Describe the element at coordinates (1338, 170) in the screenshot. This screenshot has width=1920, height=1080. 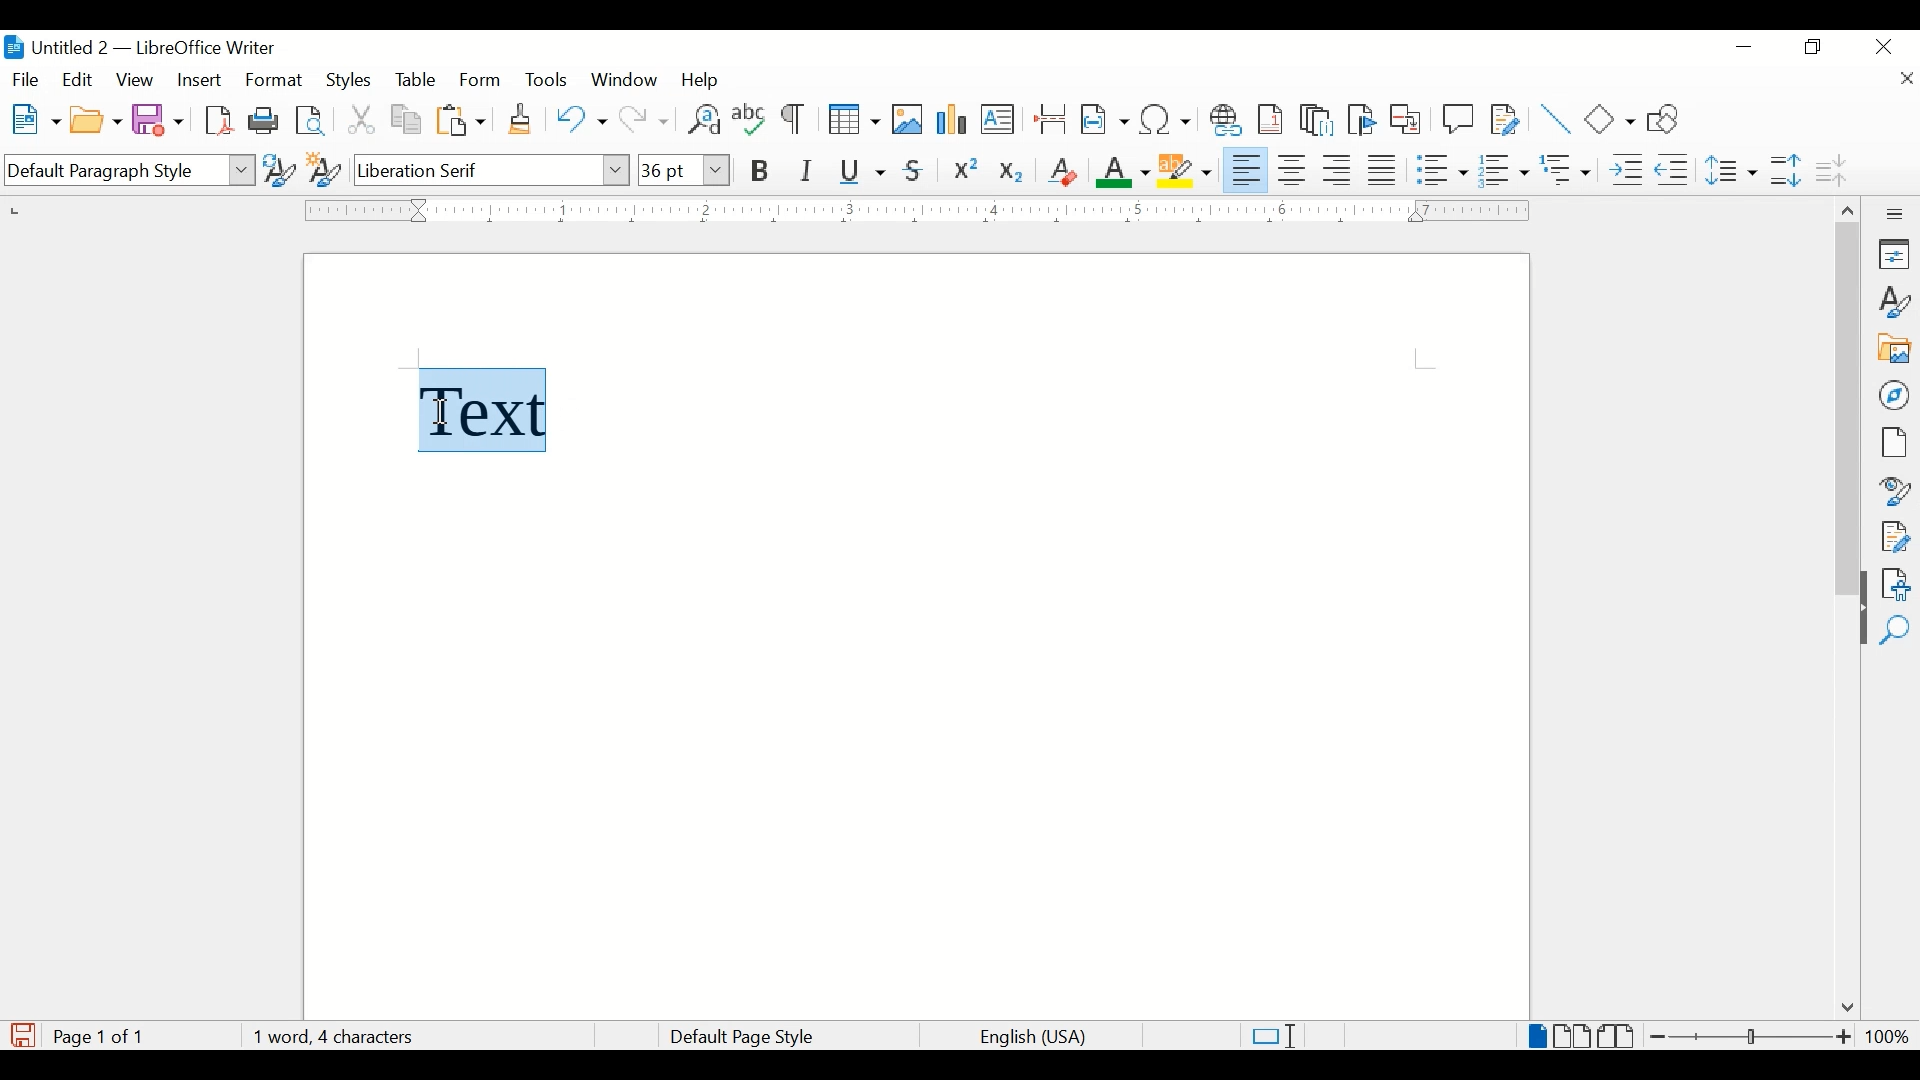
I see `align right` at that location.